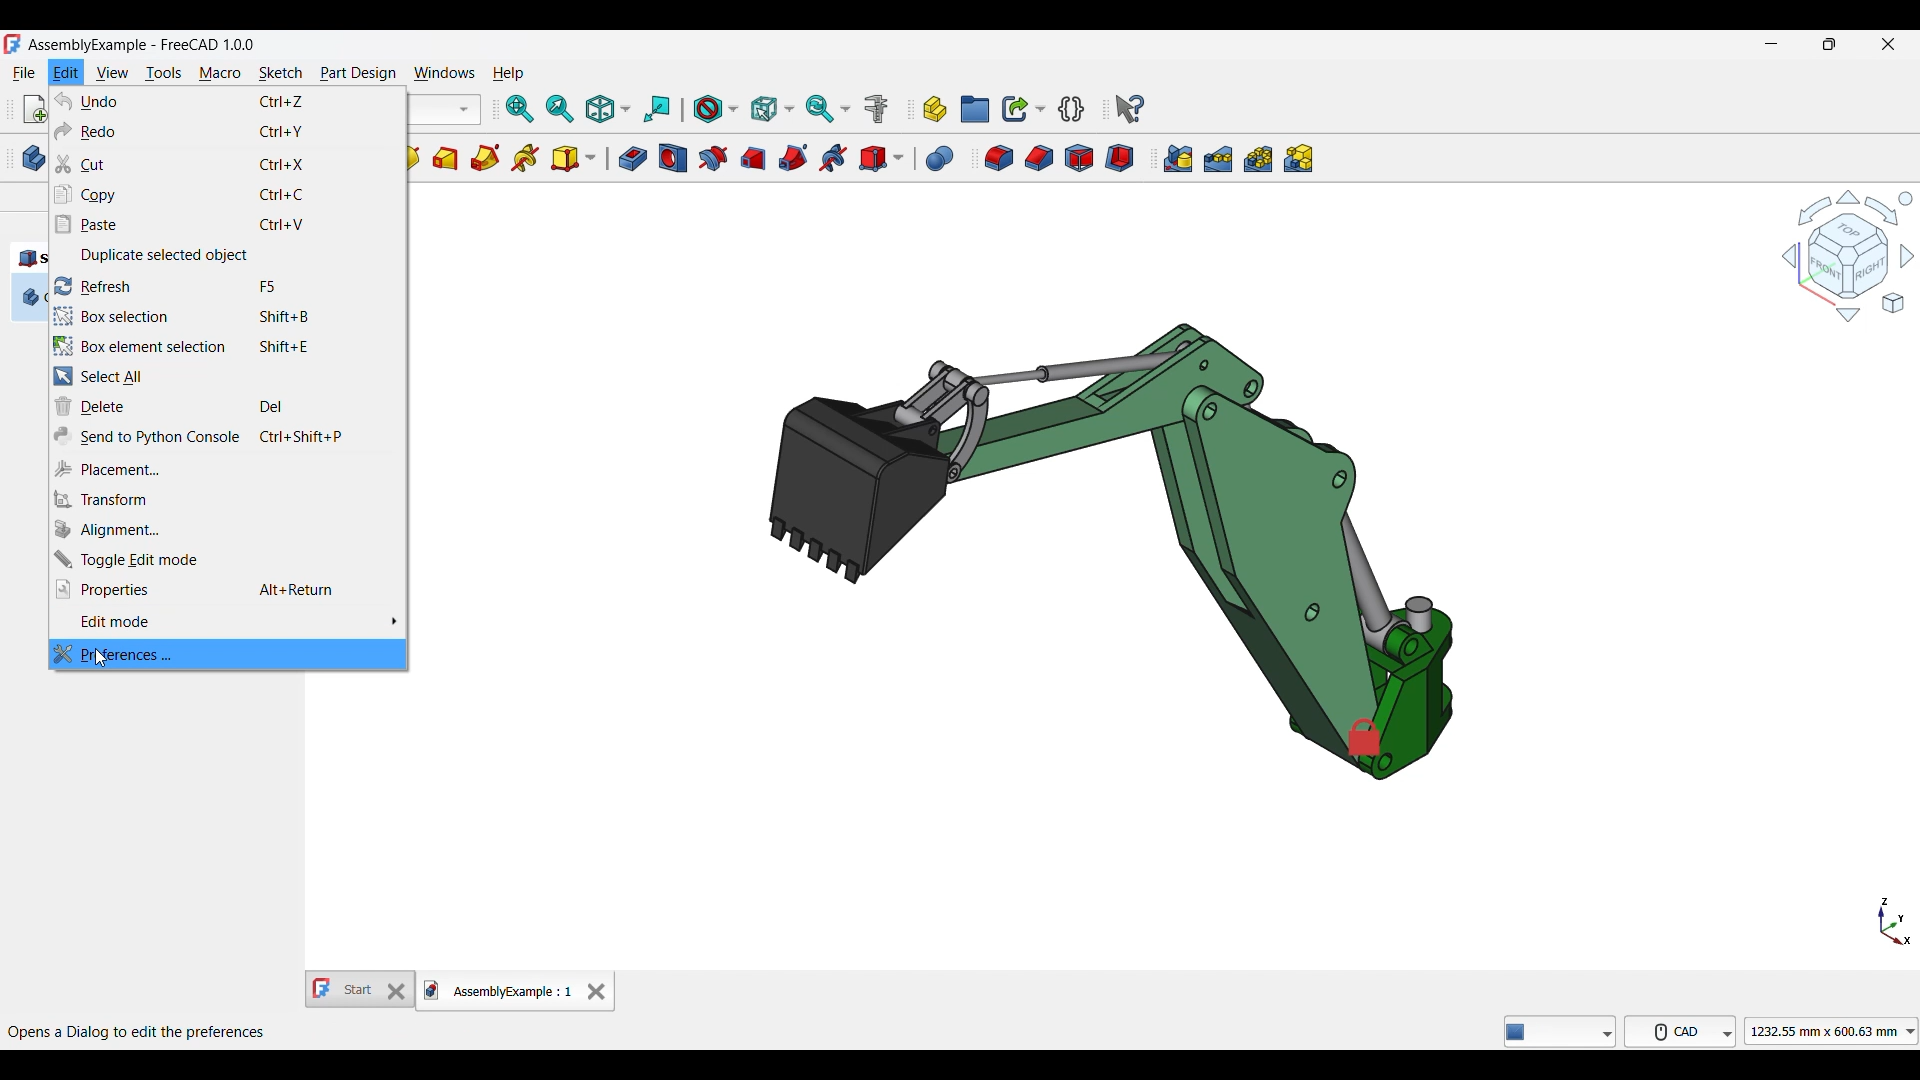 Image resolution: width=1920 pixels, height=1080 pixels. Describe the element at coordinates (882, 158) in the screenshot. I see `Create a subtractive primitive options` at that location.